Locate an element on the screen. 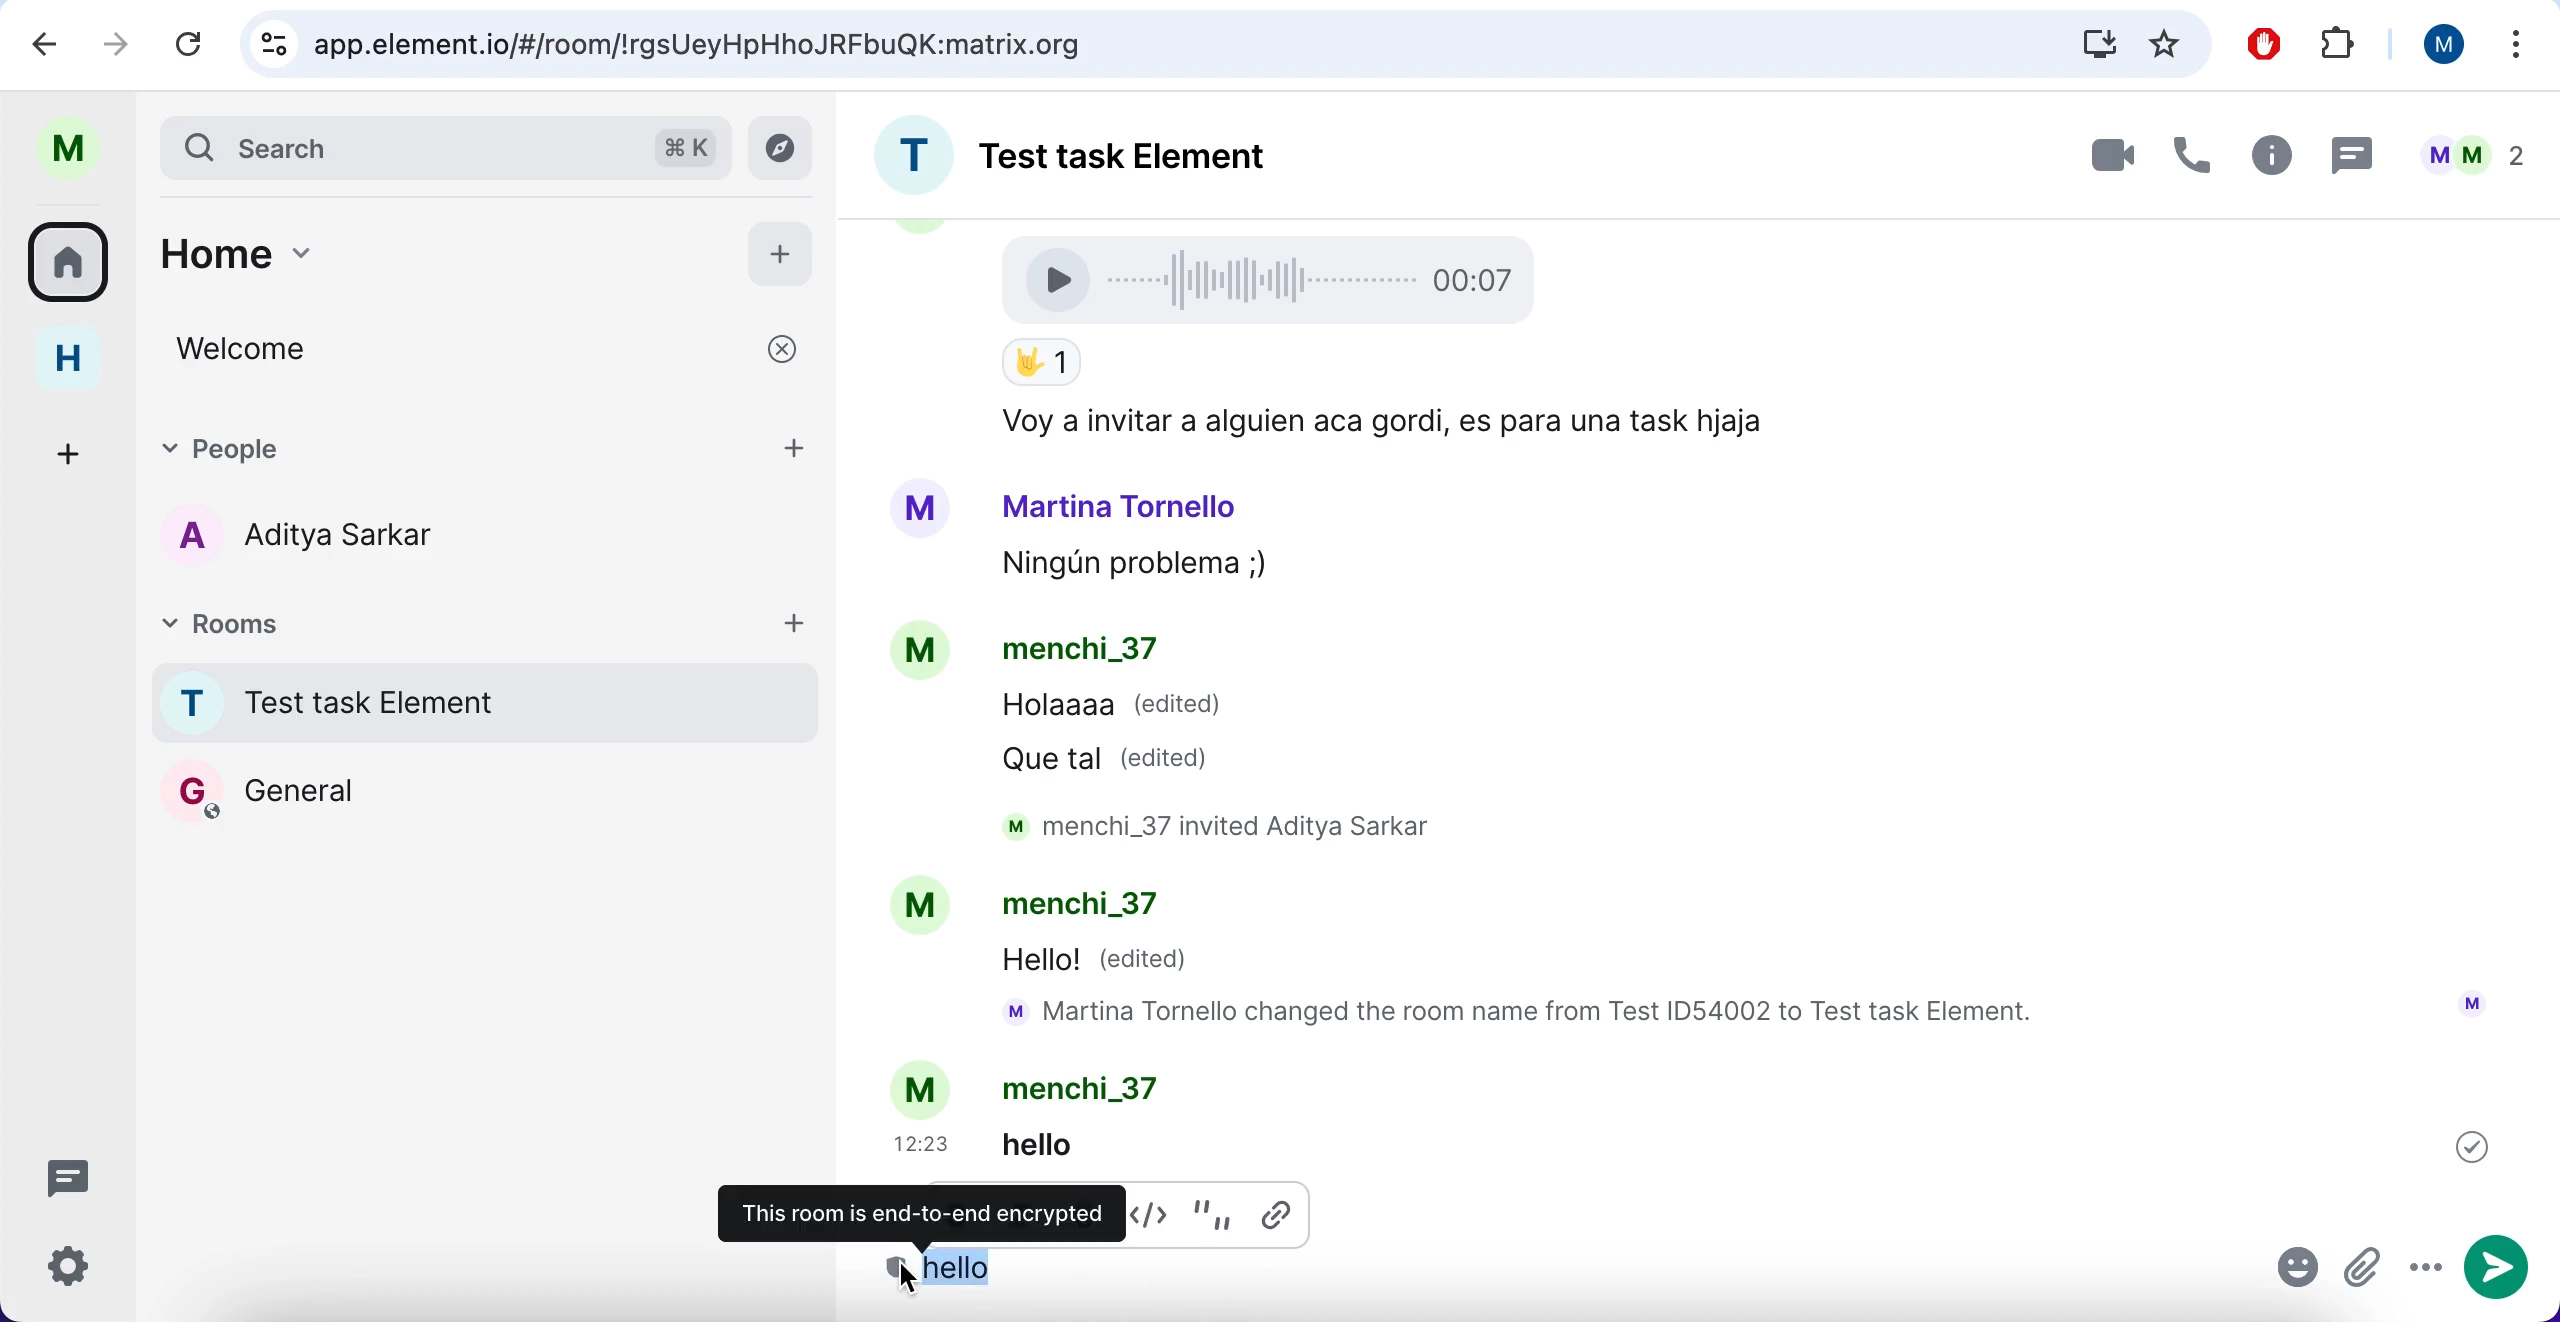 The height and width of the screenshot is (1322, 2560). go one page forward is located at coordinates (122, 42).